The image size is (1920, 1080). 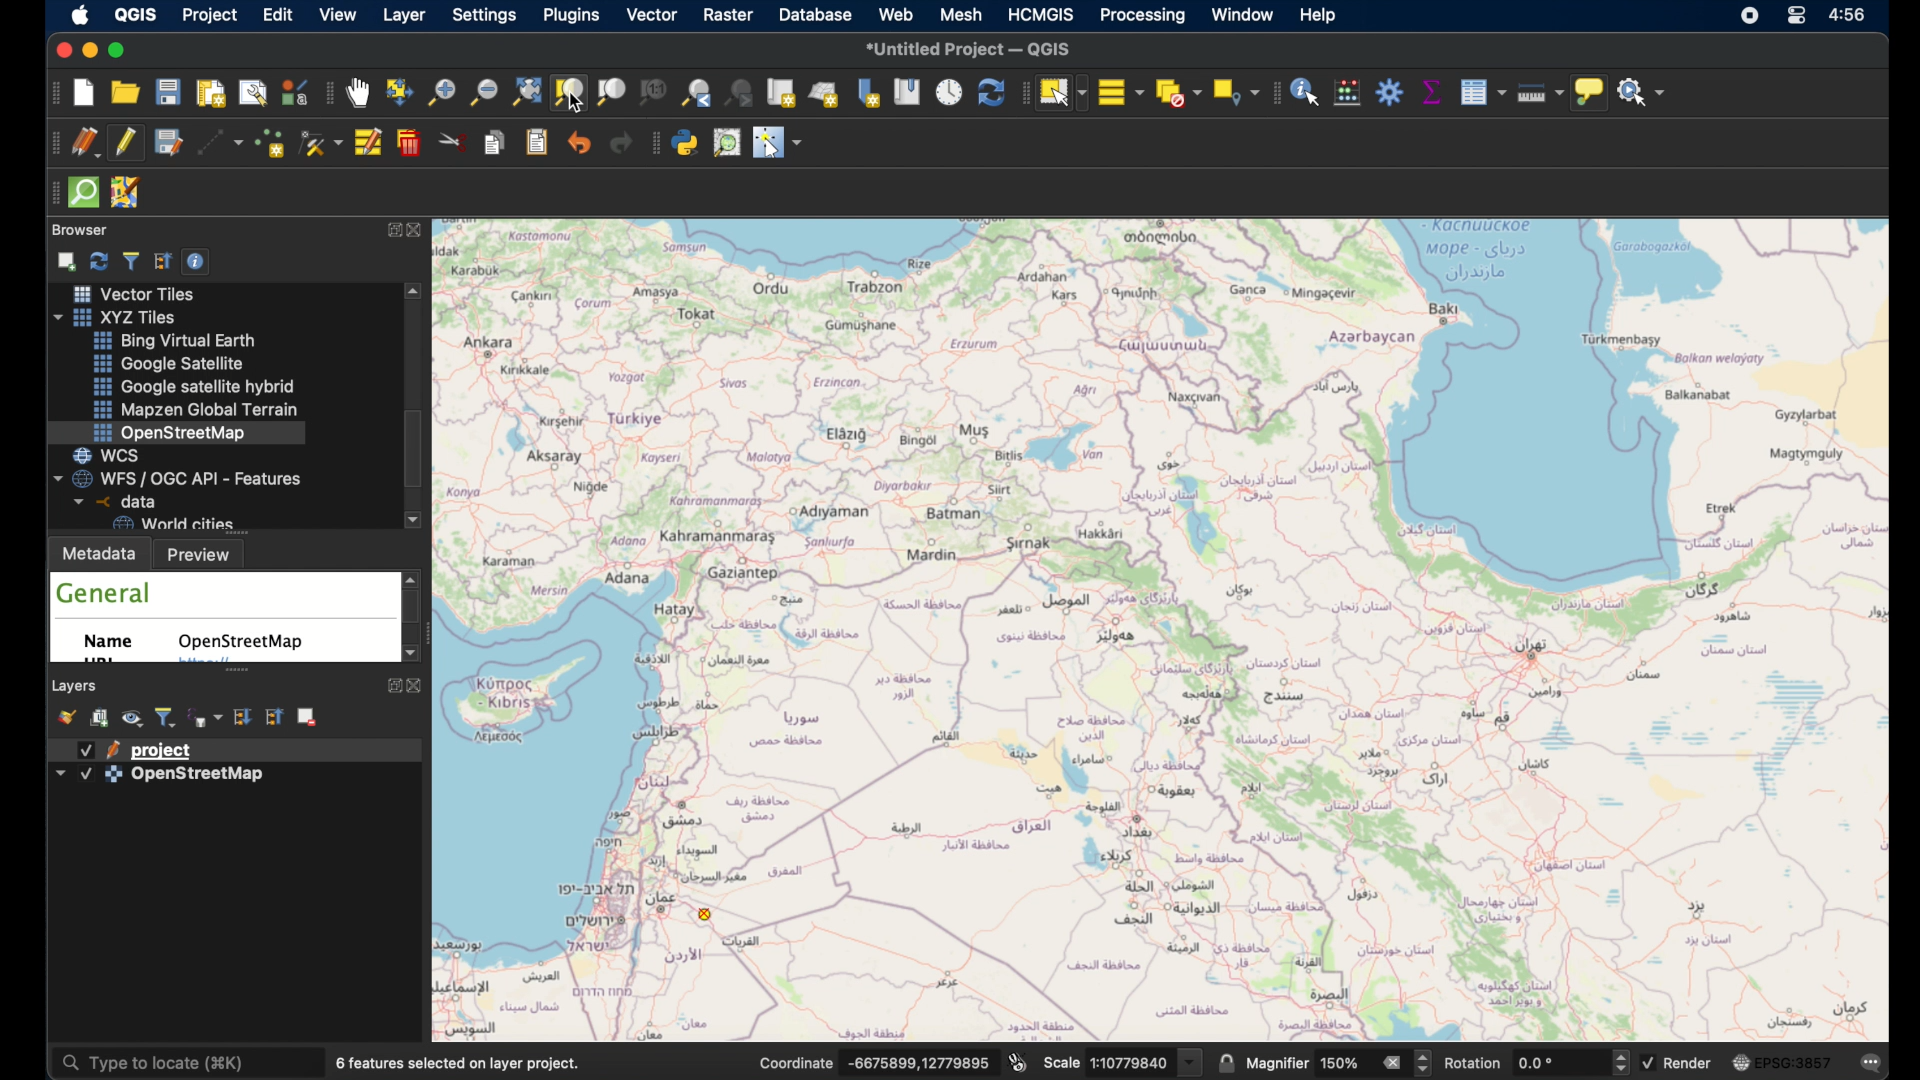 What do you see at coordinates (989, 92) in the screenshot?
I see `refresh` at bounding box center [989, 92].